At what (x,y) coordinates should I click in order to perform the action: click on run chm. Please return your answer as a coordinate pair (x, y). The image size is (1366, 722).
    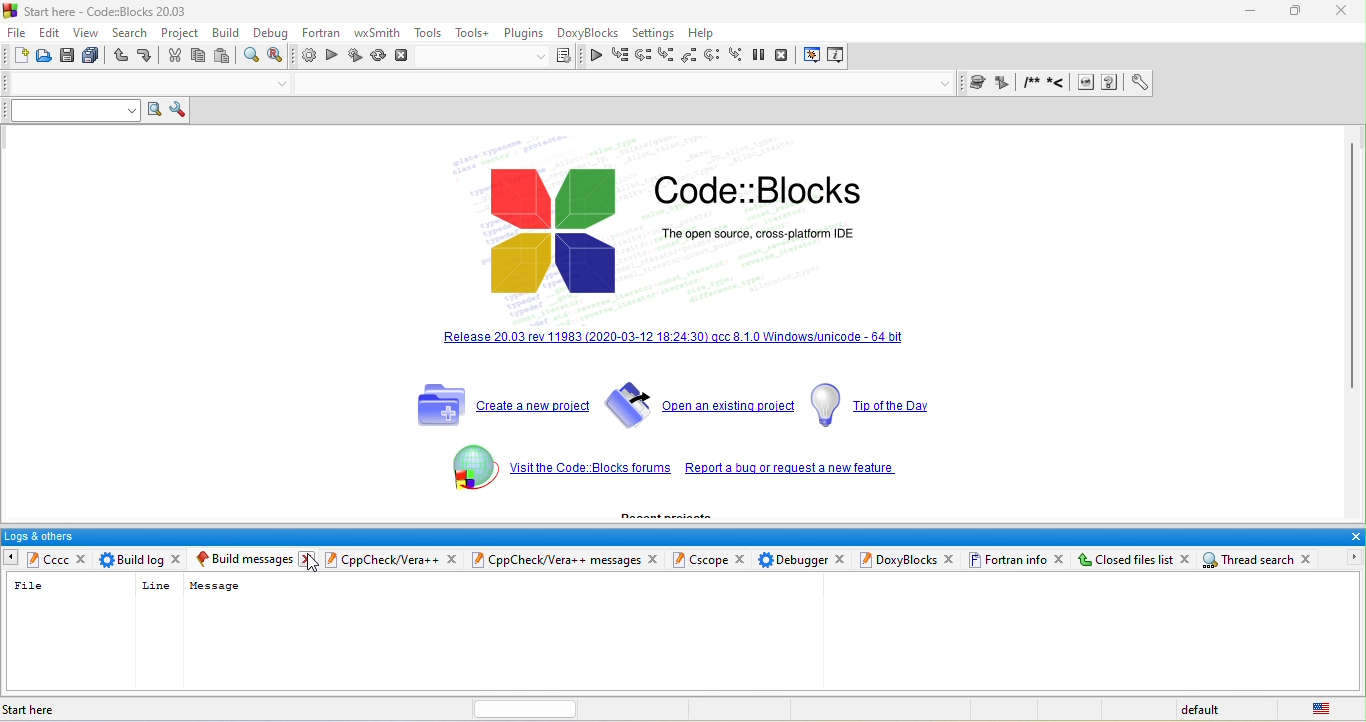
    Looking at the image, I should click on (1113, 83).